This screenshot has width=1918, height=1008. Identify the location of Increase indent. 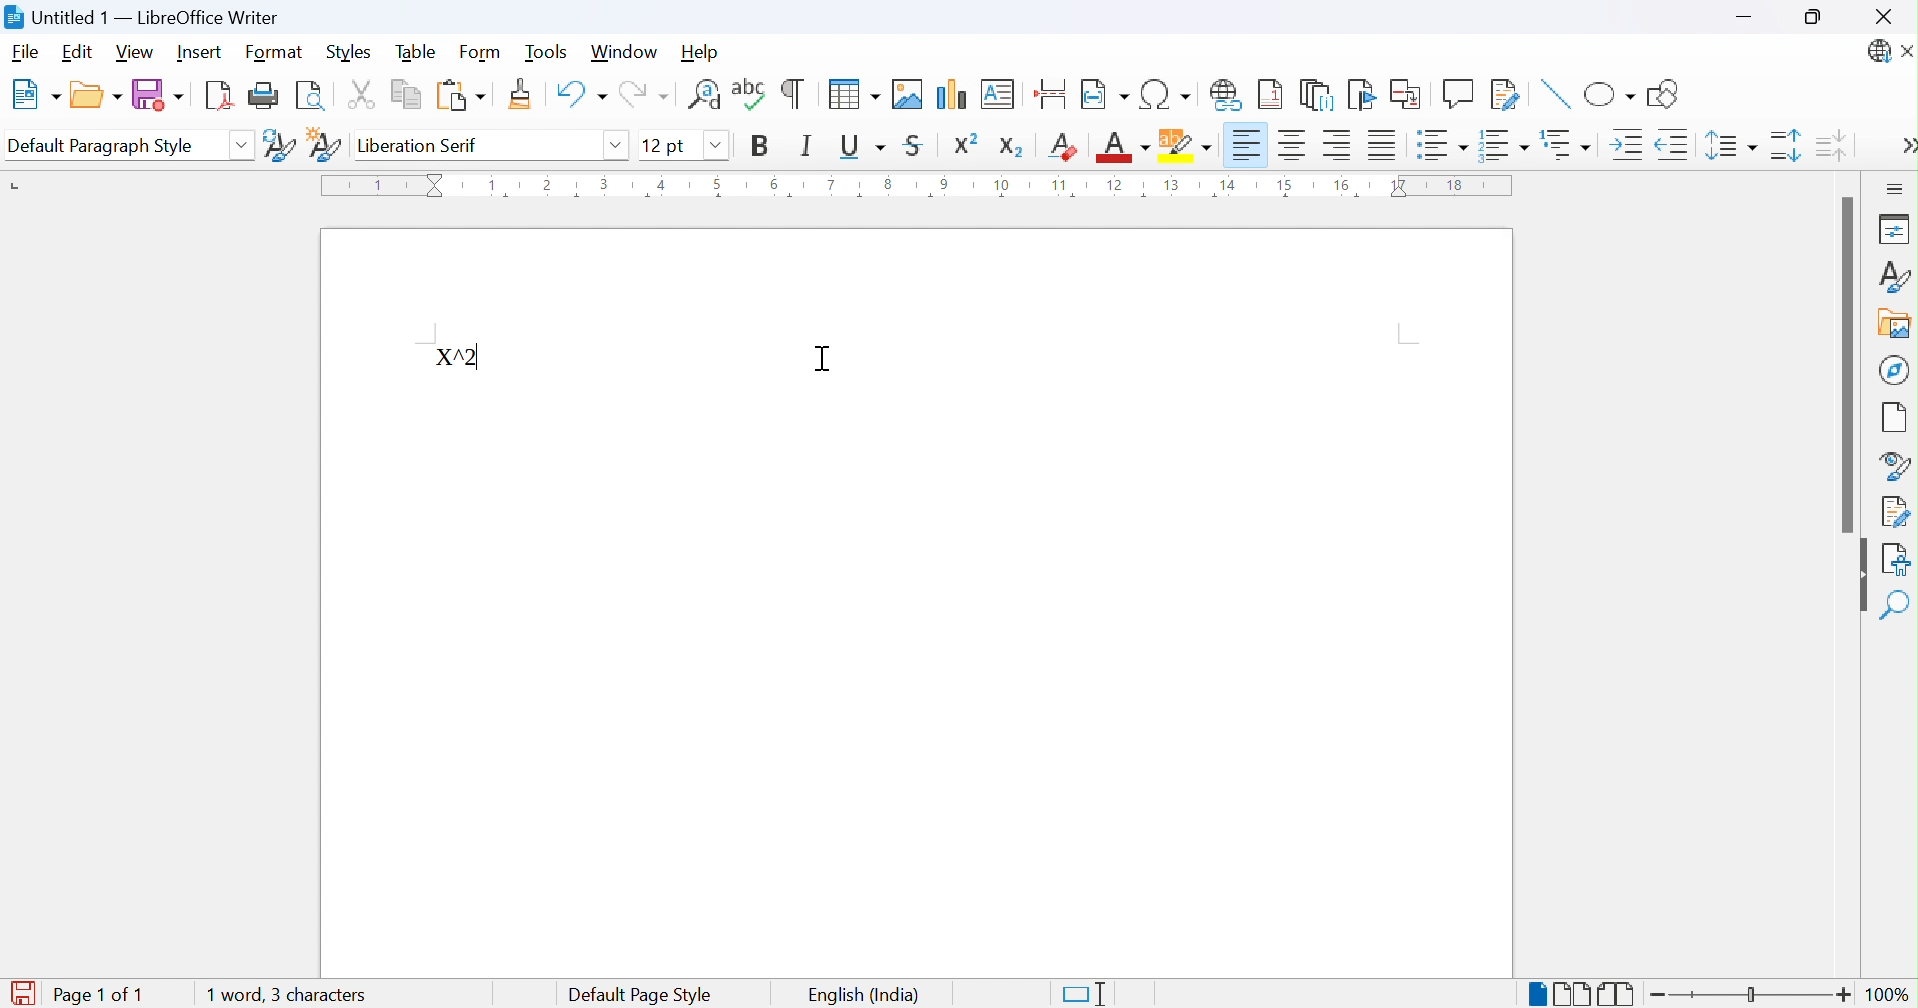
(1627, 146).